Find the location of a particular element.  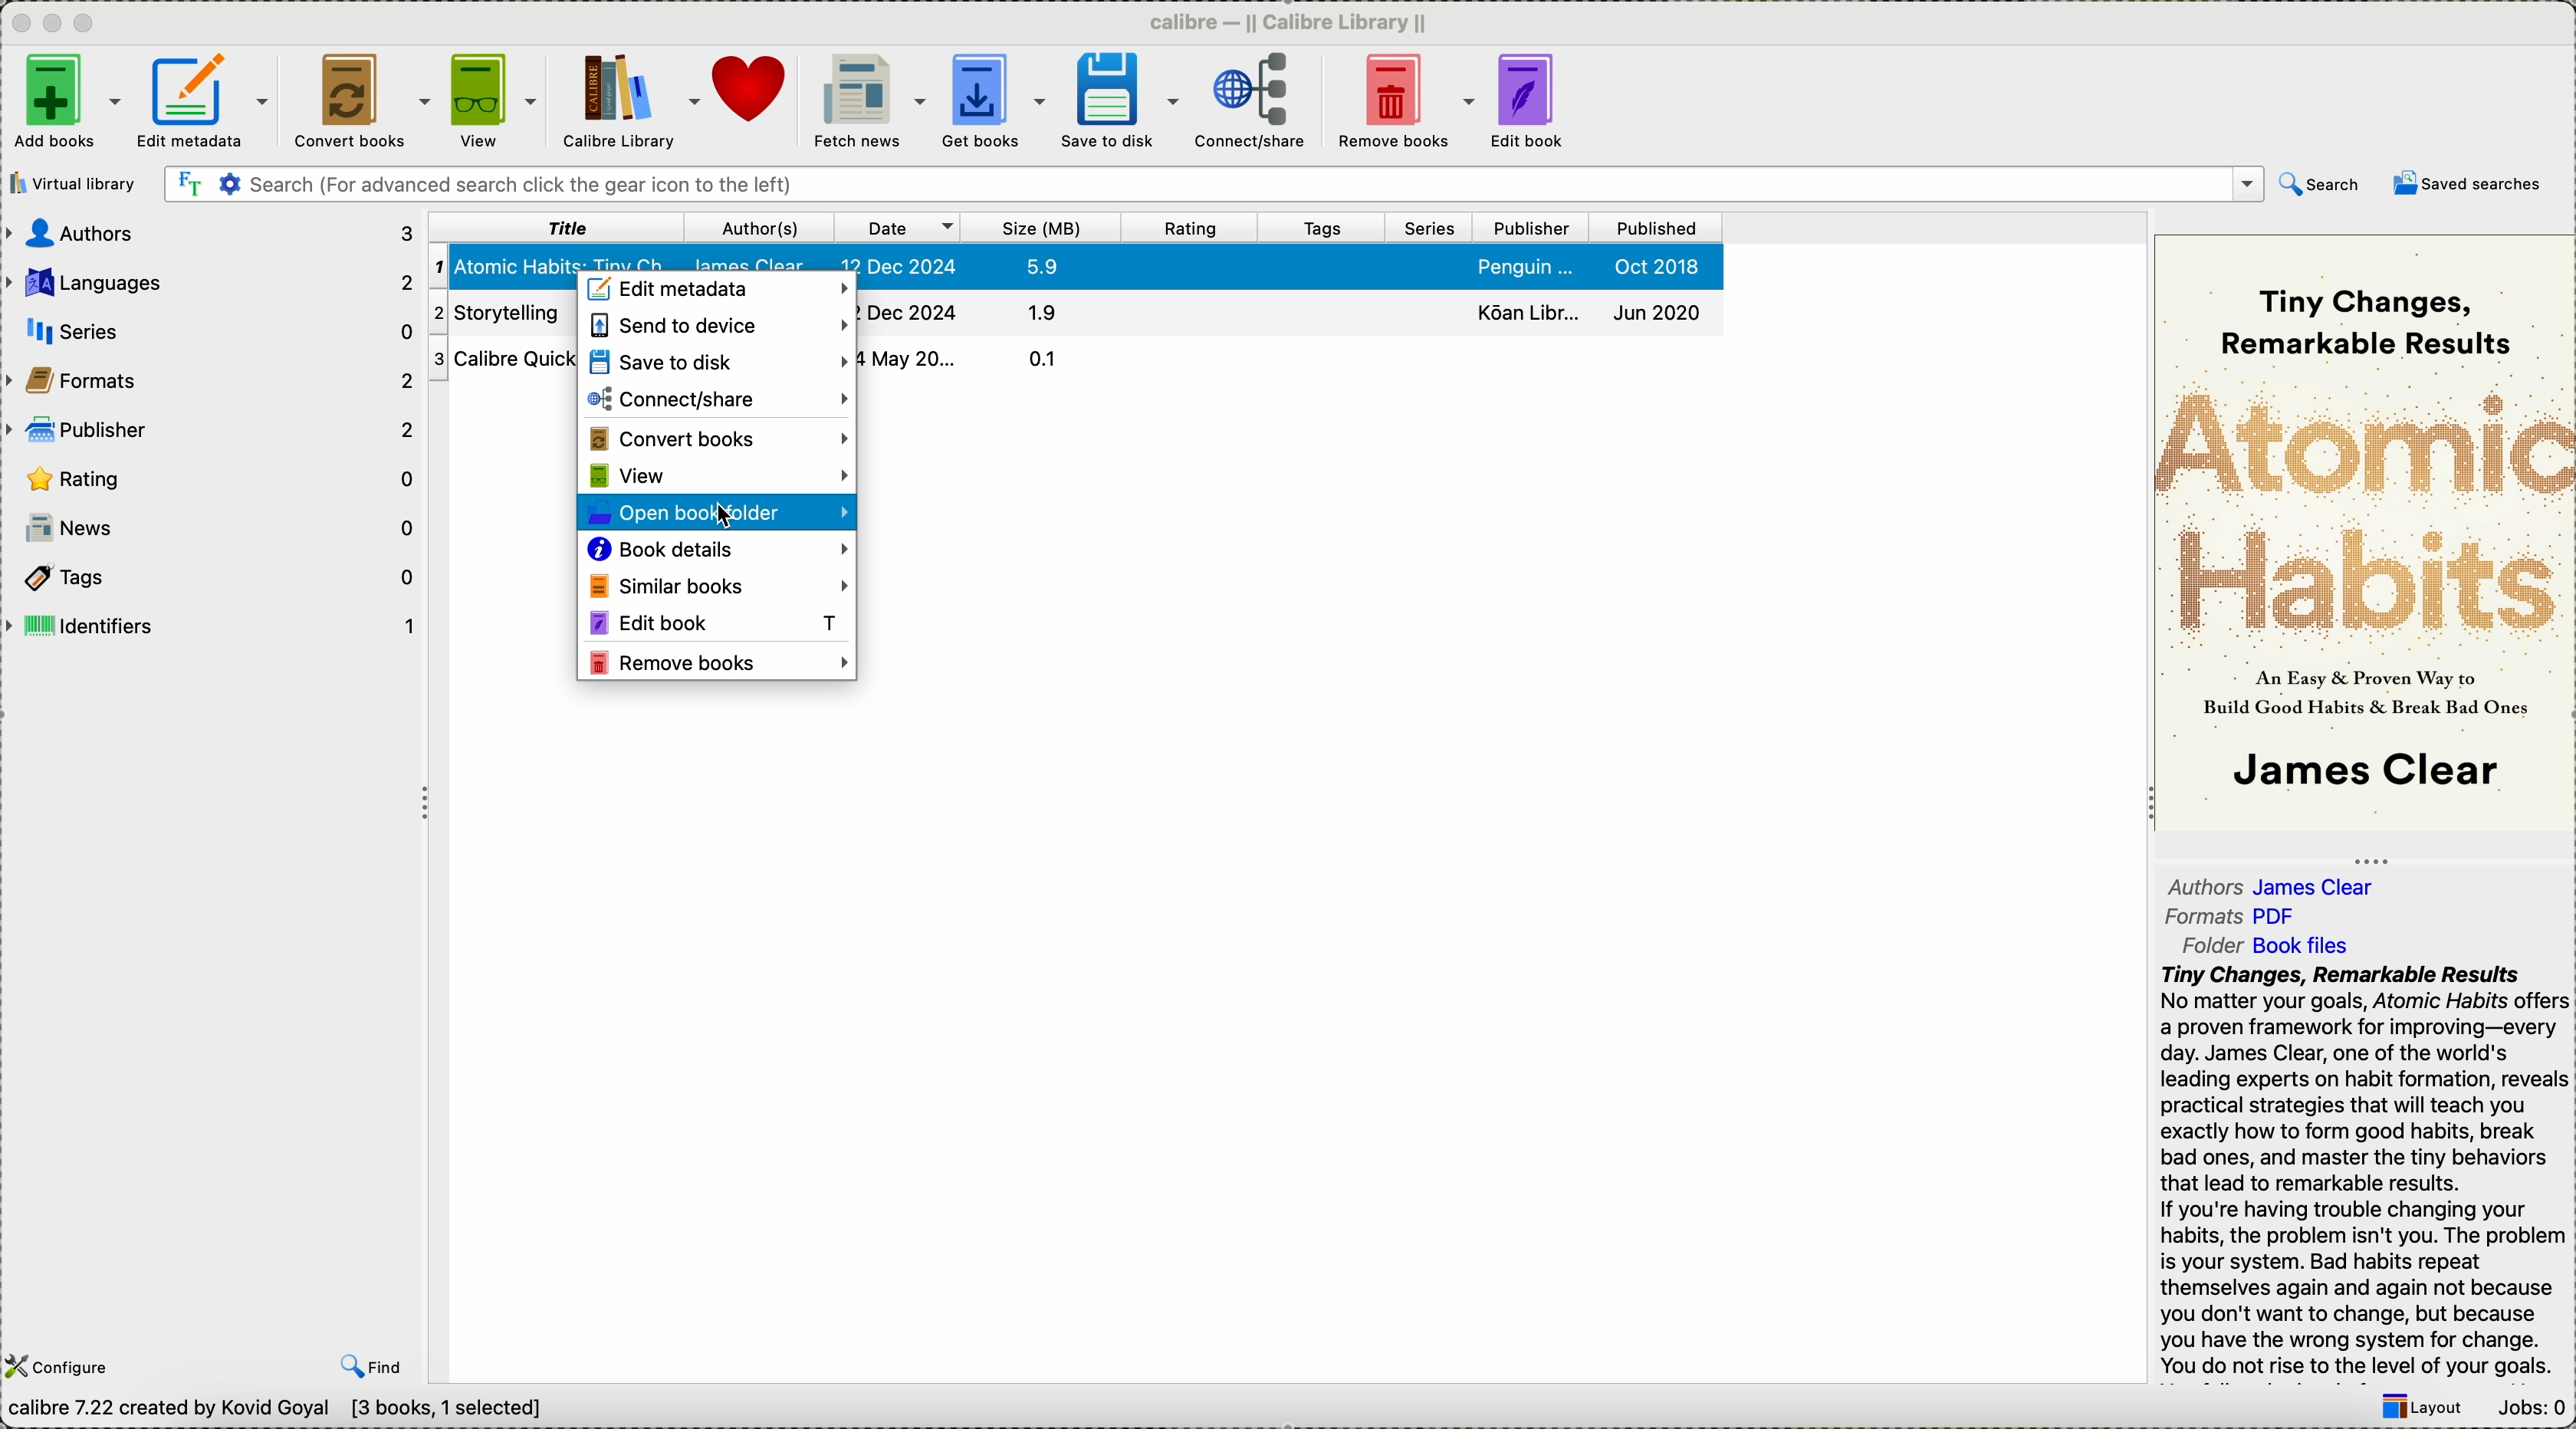

cursor is located at coordinates (732, 519).